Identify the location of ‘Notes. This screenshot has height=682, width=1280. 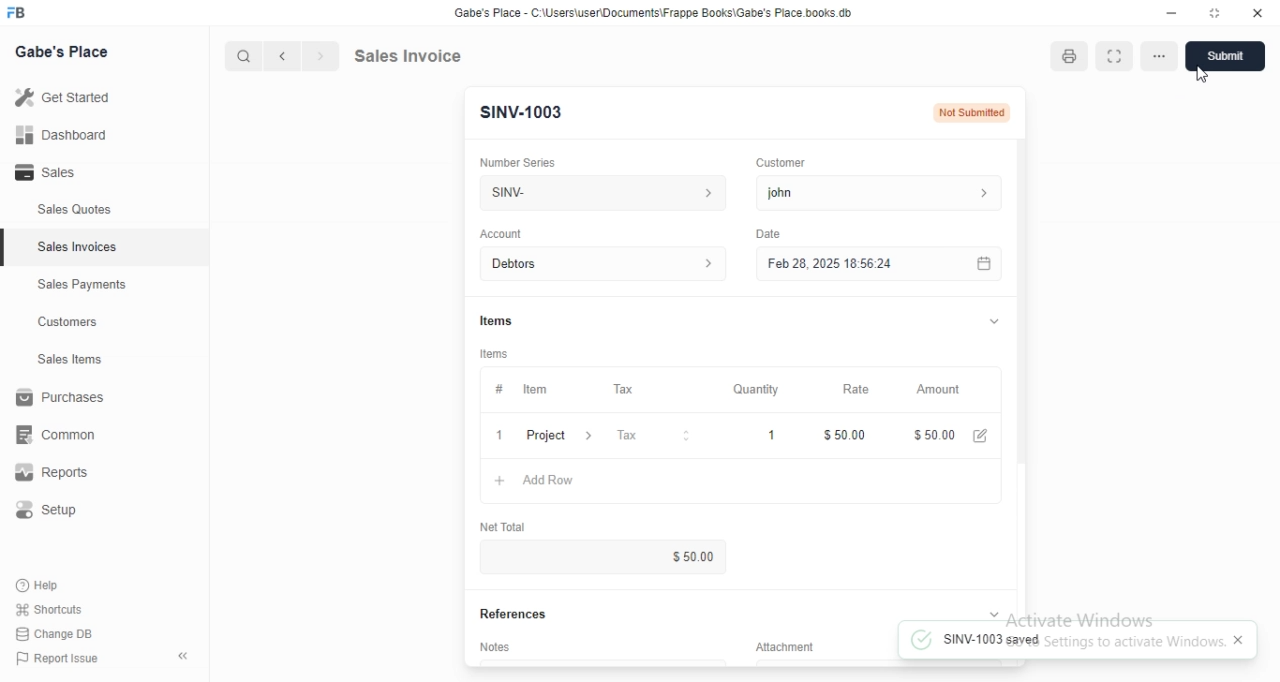
(499, 650).